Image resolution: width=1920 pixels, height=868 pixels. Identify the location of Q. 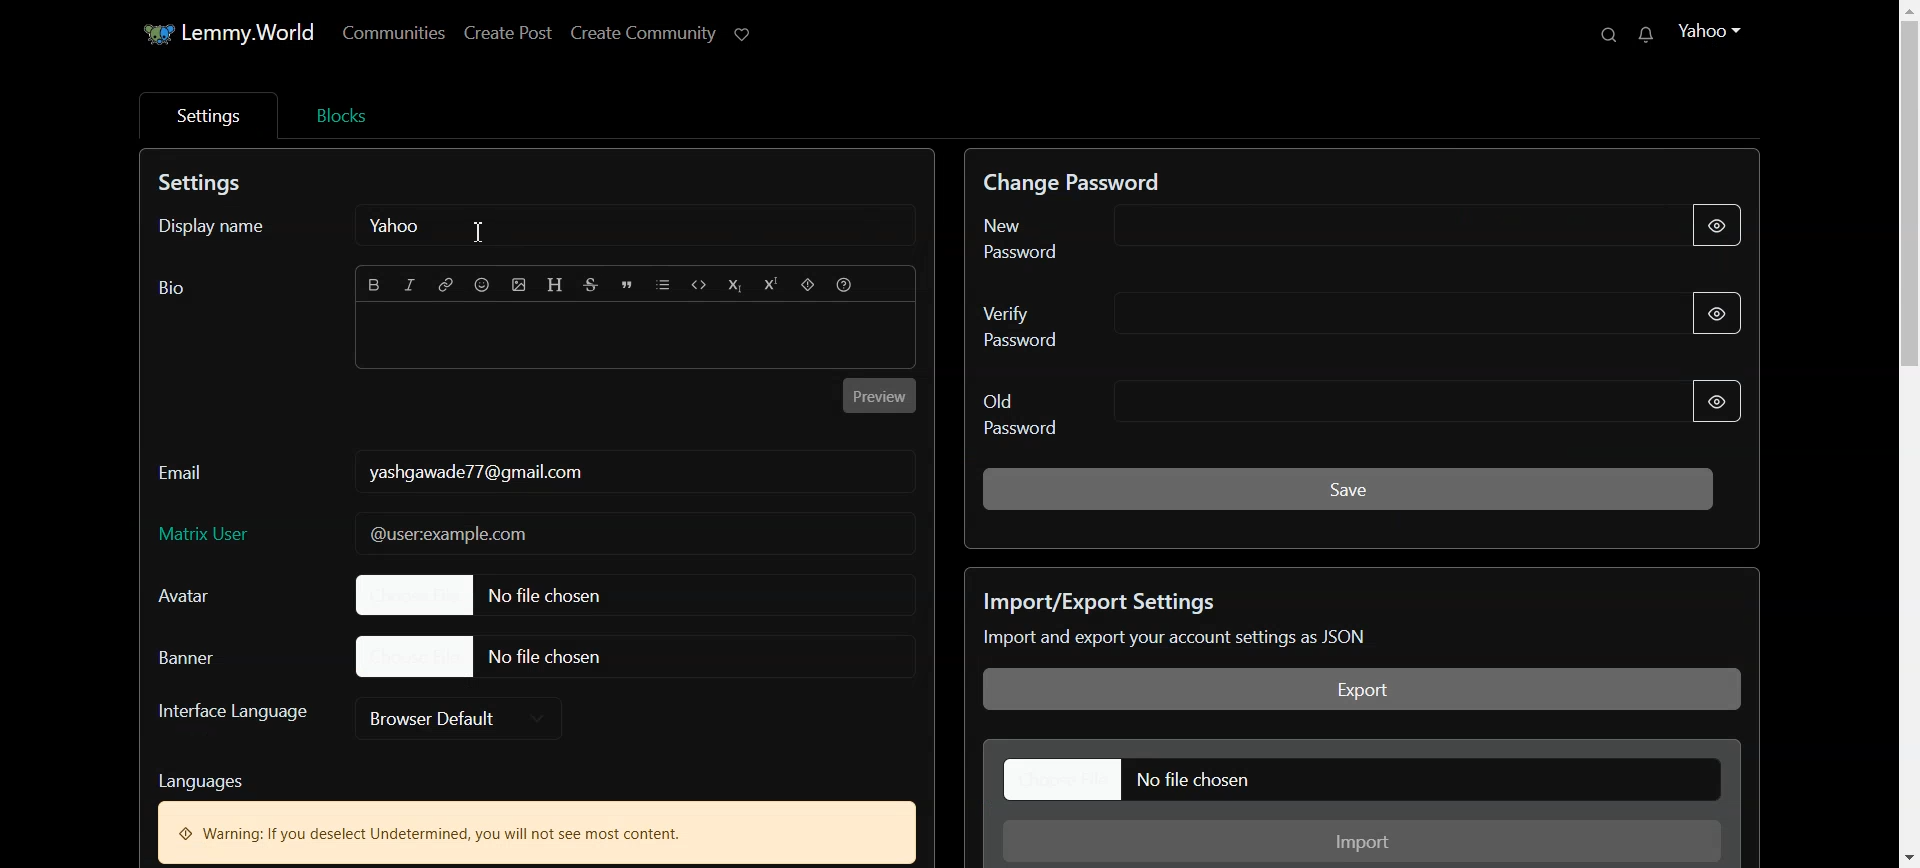
(1585, 35).